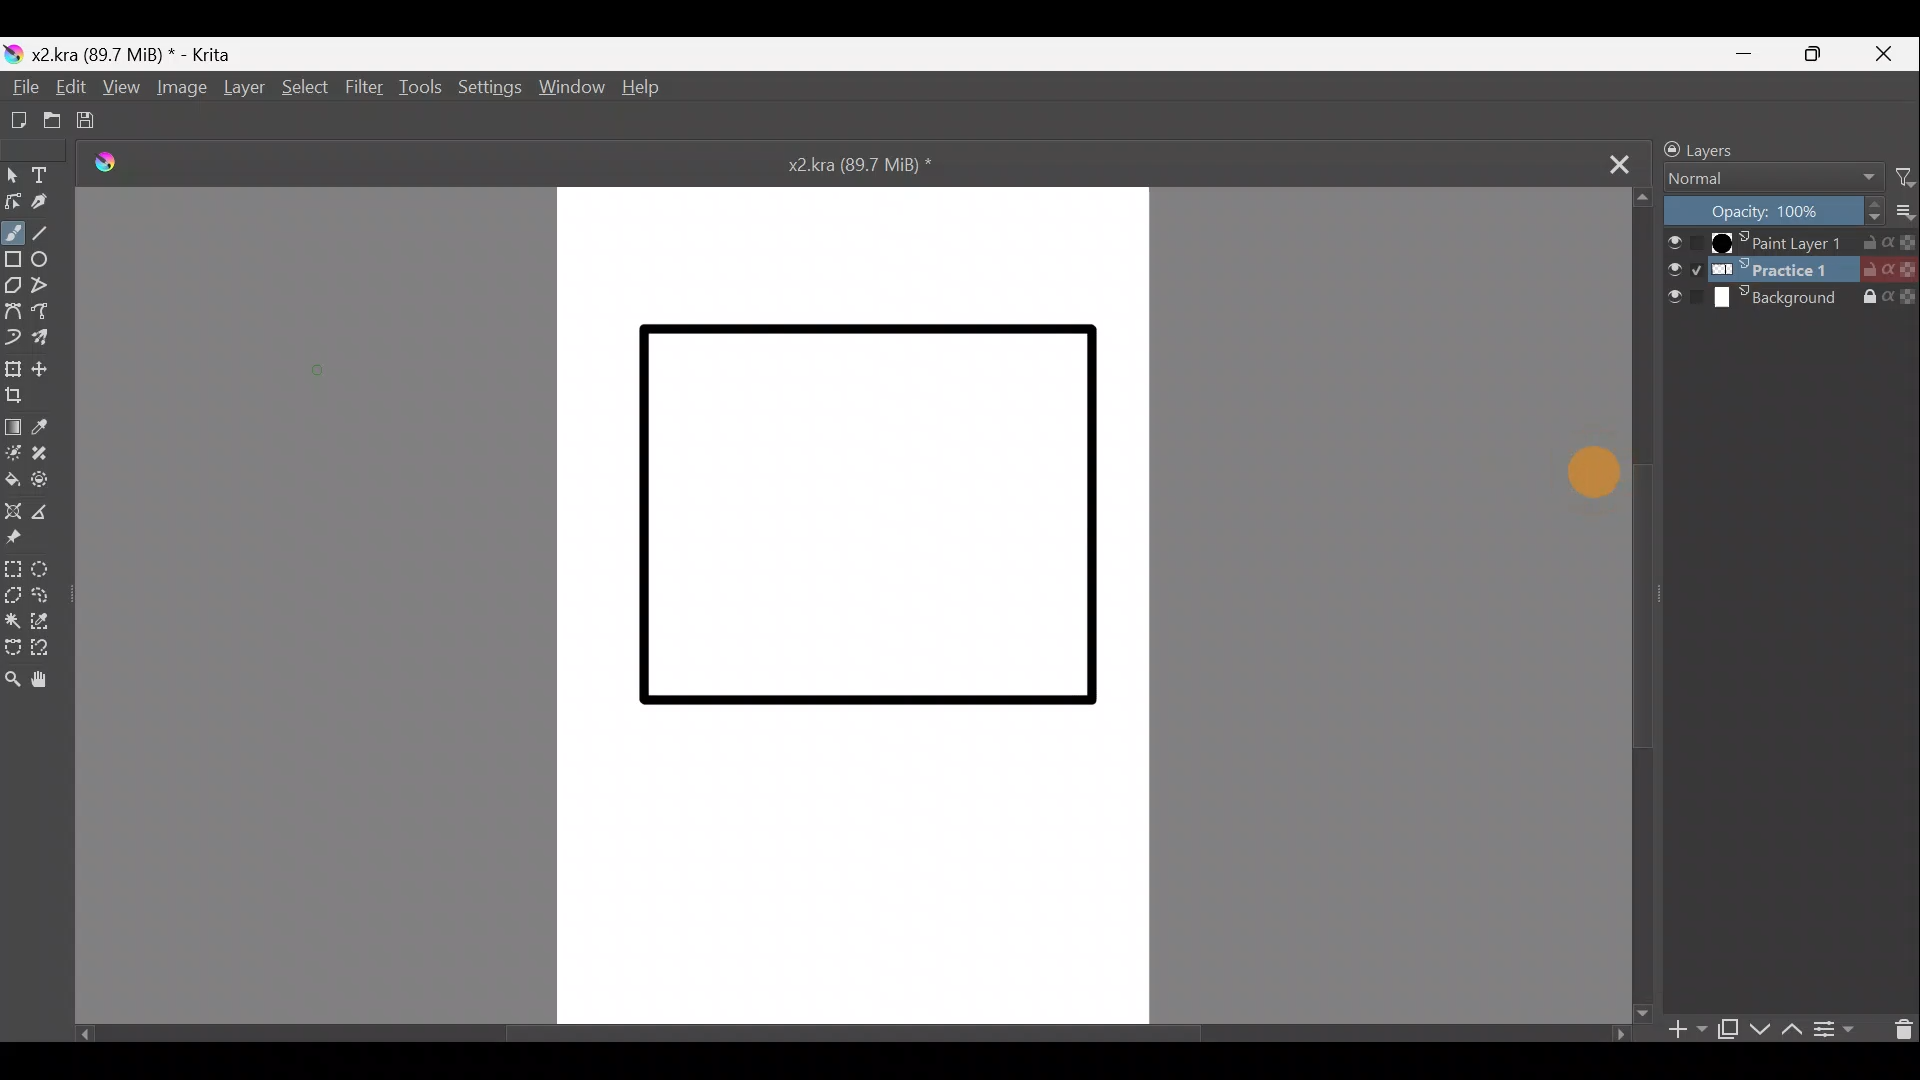 The height and width of the screenshot is (1080, 1920). I want to click on Close tab, so click(1612, 161).